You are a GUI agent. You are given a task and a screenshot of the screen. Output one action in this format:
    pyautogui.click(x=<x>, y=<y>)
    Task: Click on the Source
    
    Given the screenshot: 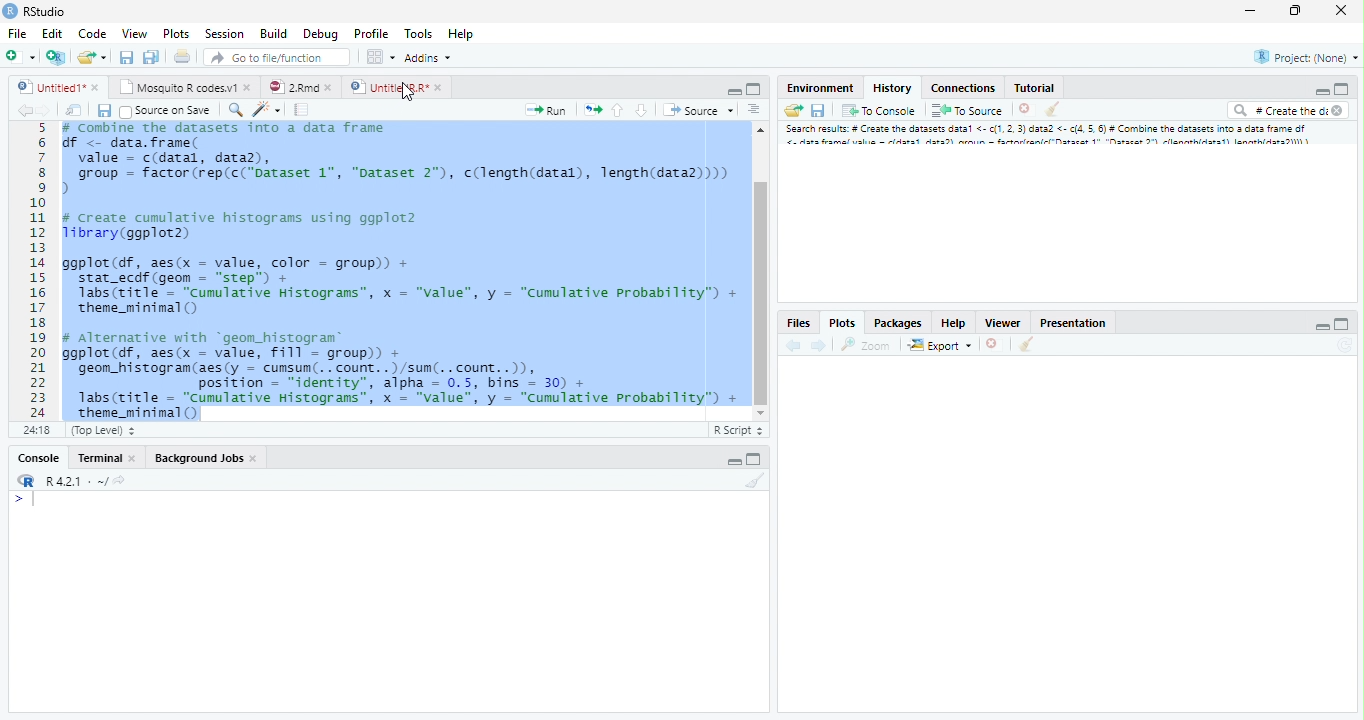 What is the action you would take?
    pyautogui.click(x=698, y=112)
    